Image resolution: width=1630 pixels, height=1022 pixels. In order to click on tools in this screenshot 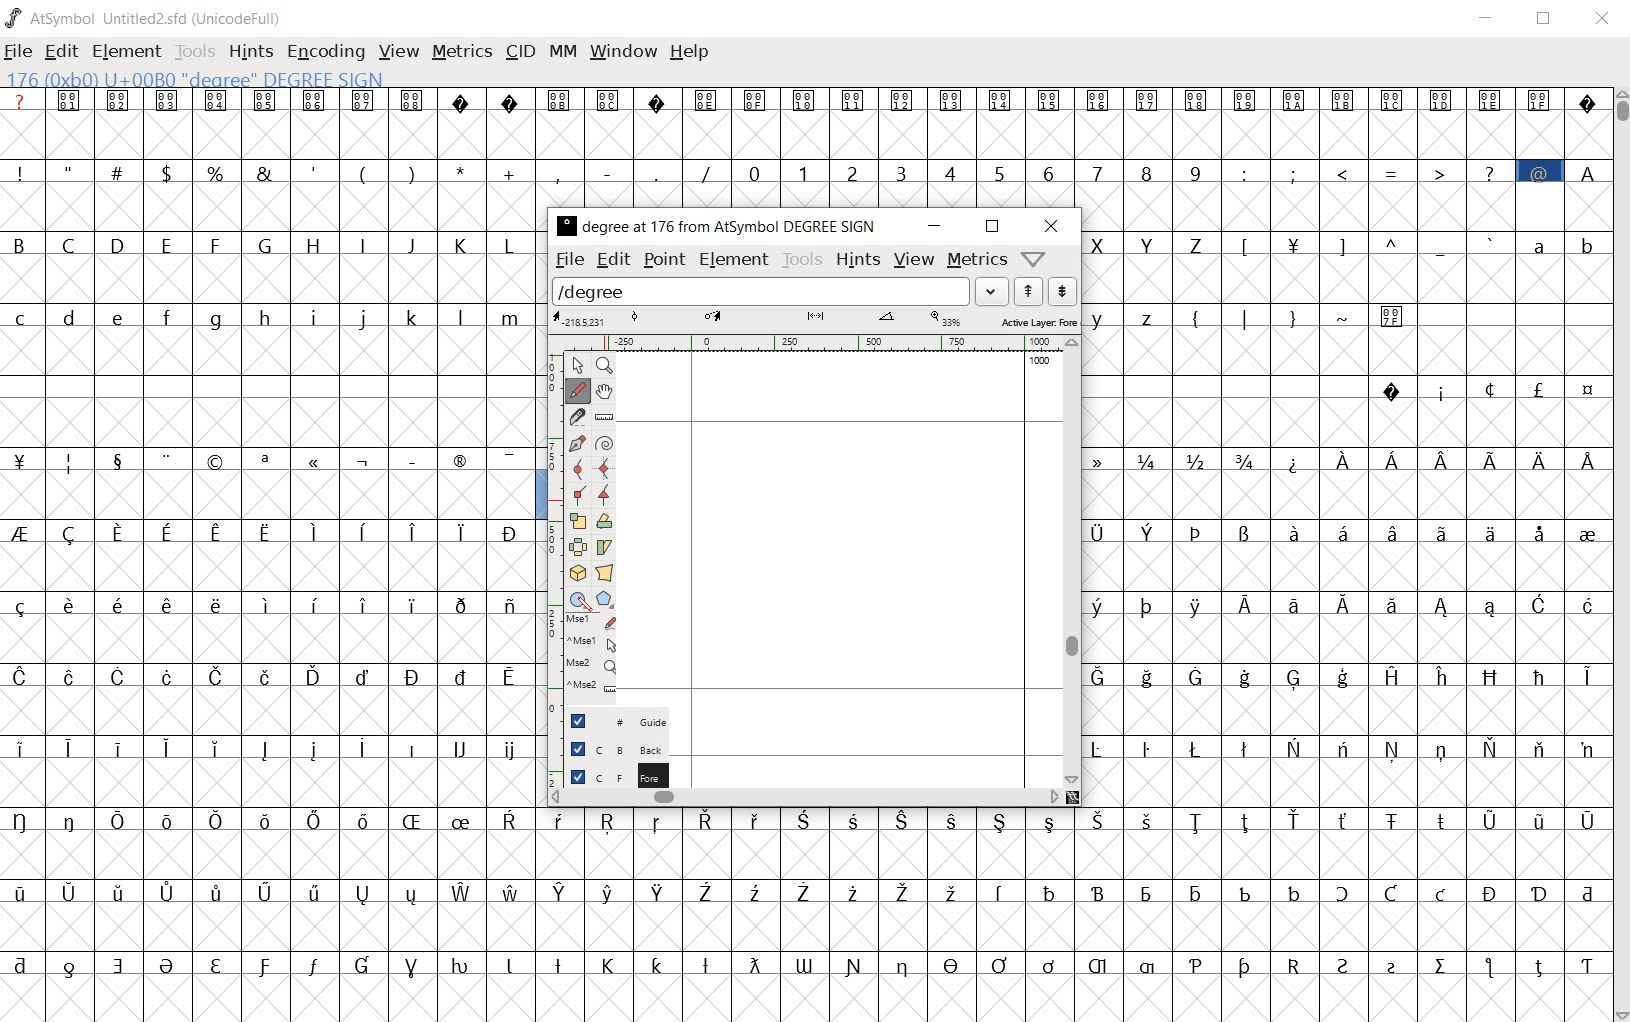, I will do `click(801, 260)`.